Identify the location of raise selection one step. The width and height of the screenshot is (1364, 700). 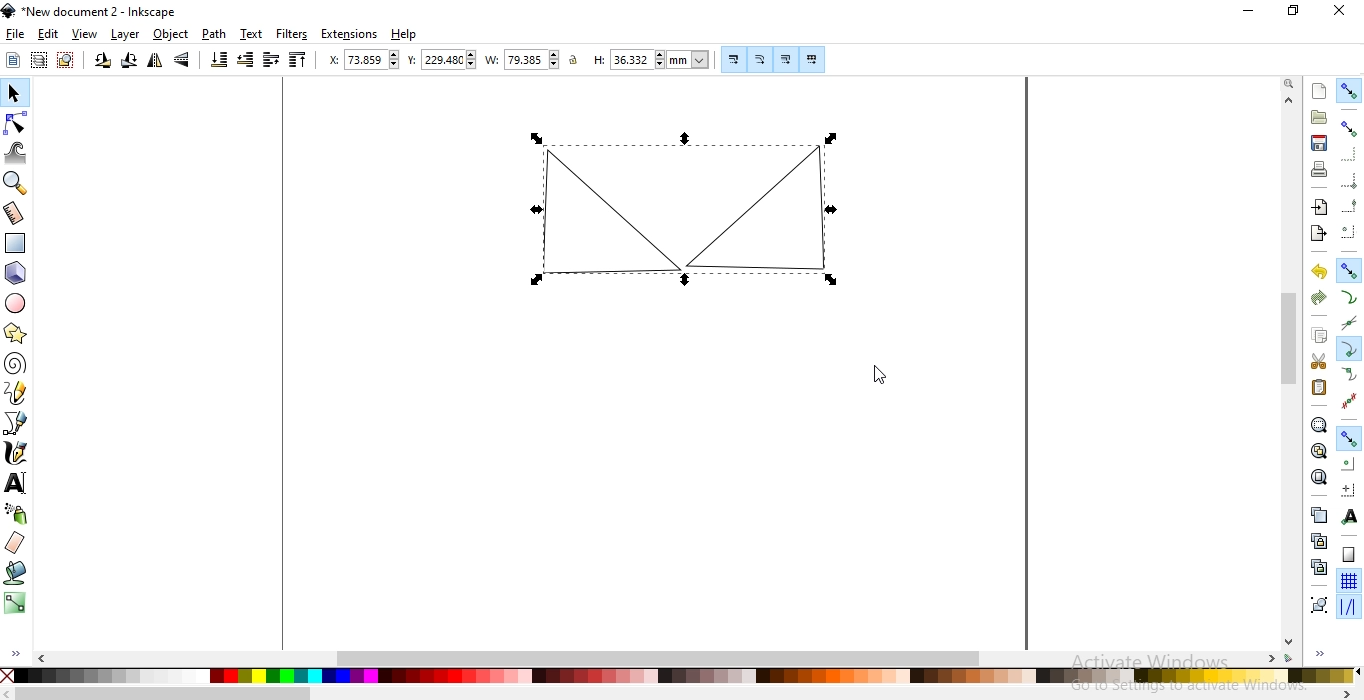
(271, 60).